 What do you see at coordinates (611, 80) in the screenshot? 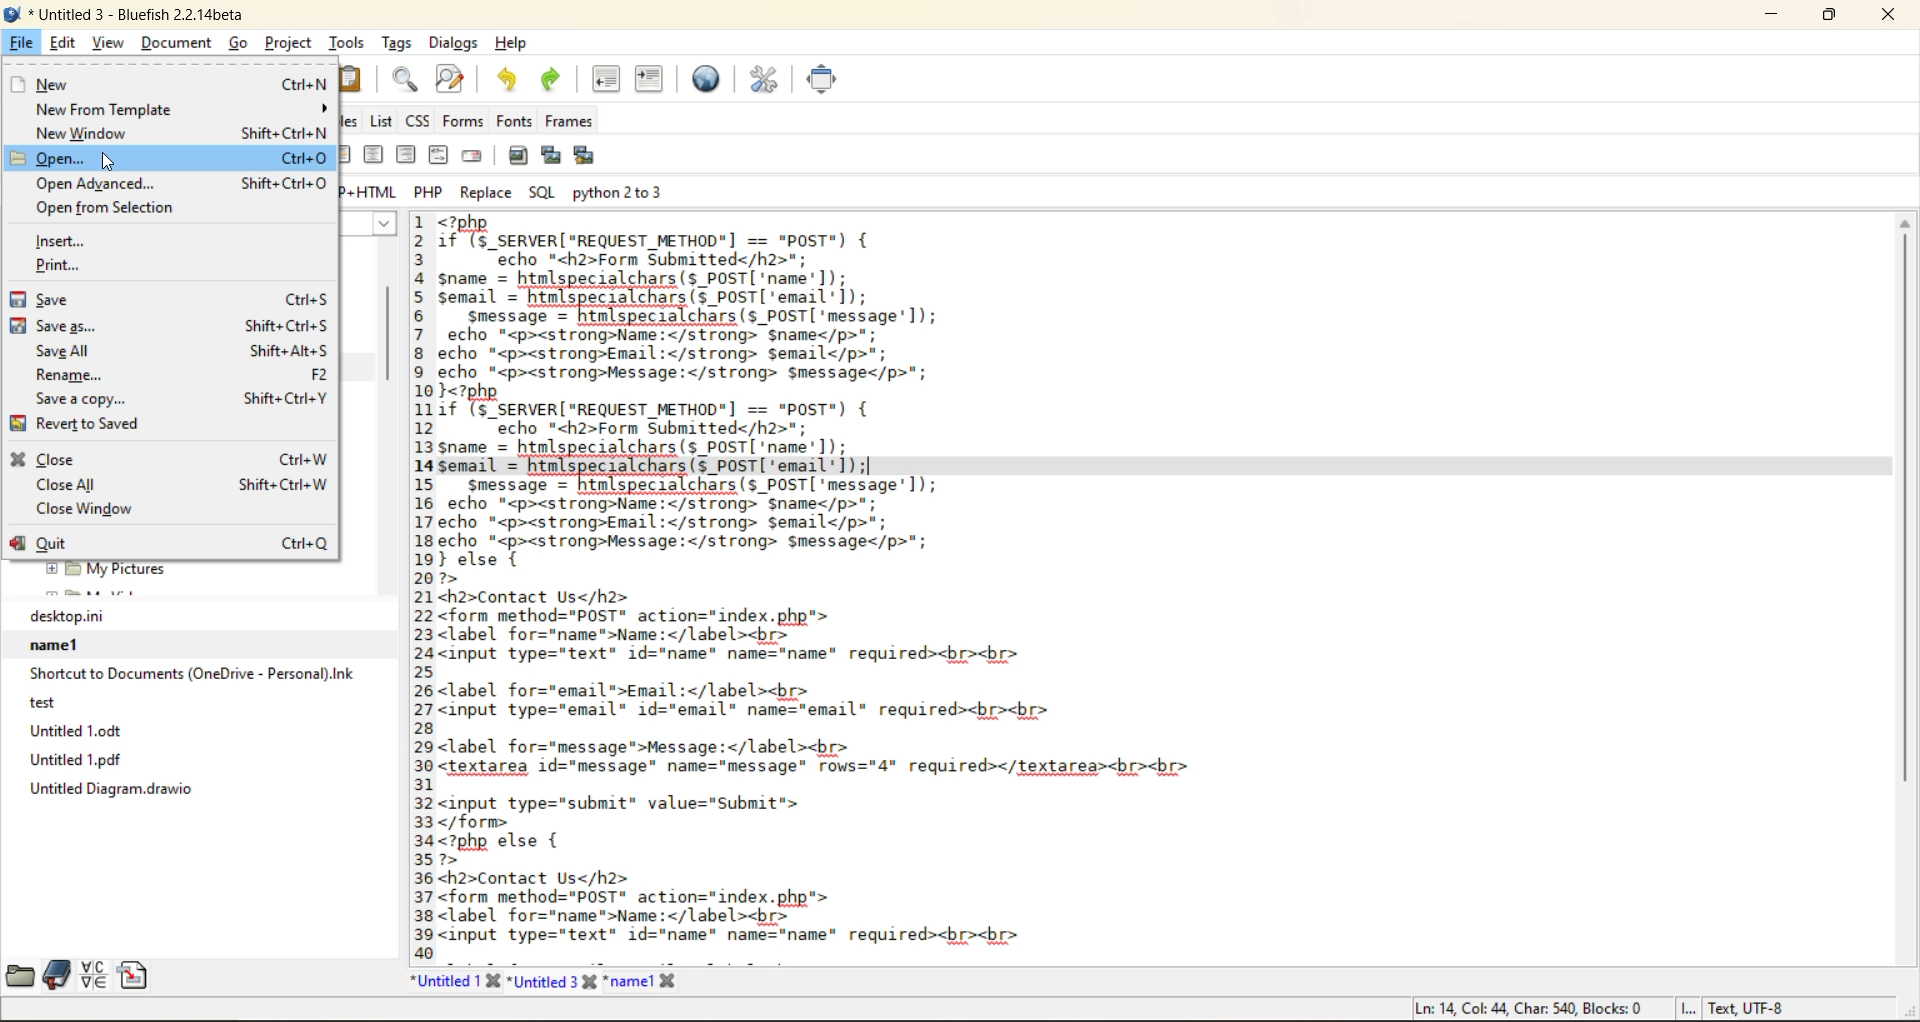
I see `unindent ` at bounding box center [611, 80].